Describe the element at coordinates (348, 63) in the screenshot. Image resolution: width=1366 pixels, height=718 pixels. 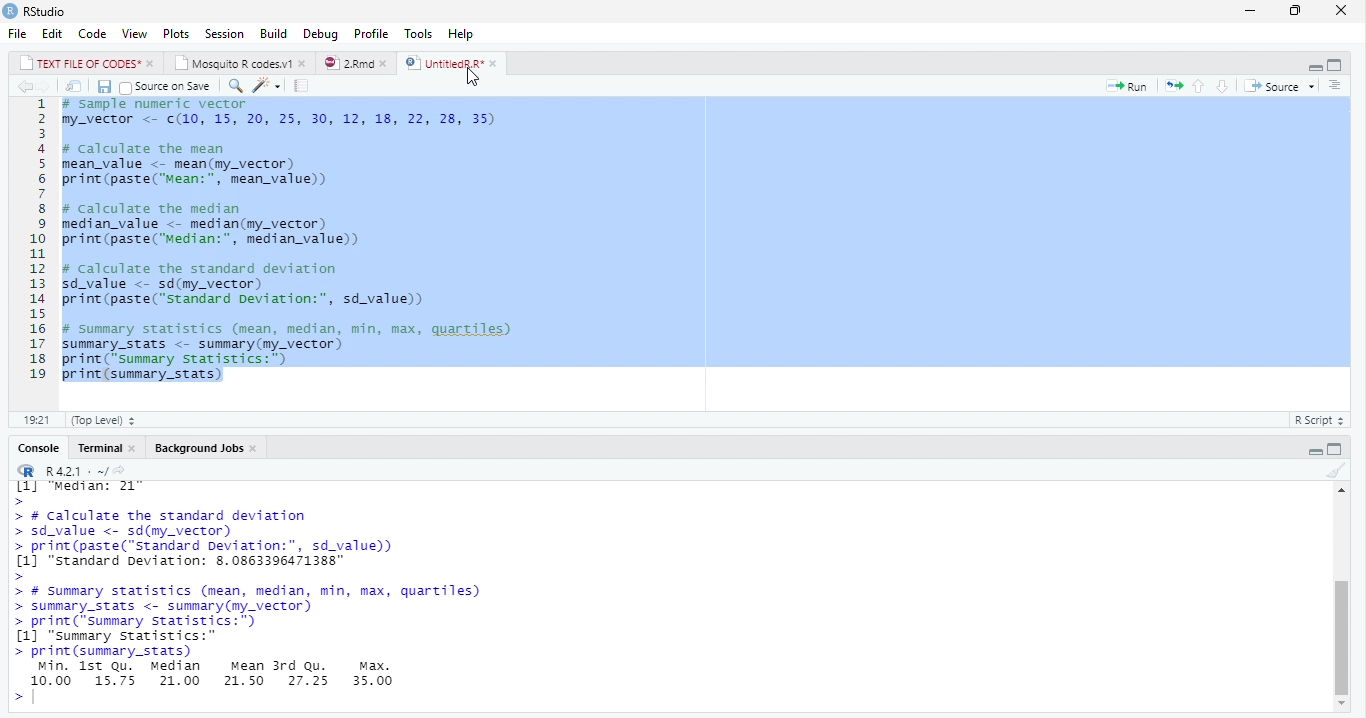
I see `2.Rmd` at that location.